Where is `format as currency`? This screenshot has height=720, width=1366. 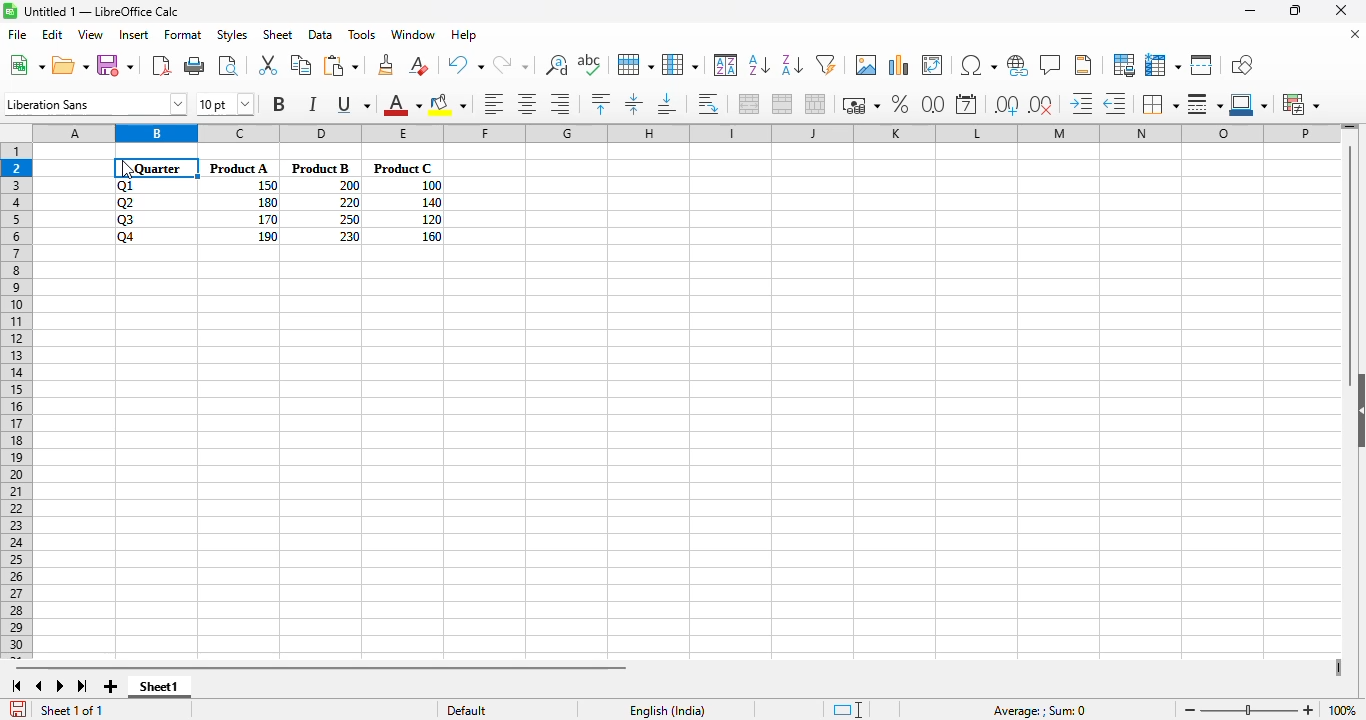
format as currency is located at coordinates (860, 105).